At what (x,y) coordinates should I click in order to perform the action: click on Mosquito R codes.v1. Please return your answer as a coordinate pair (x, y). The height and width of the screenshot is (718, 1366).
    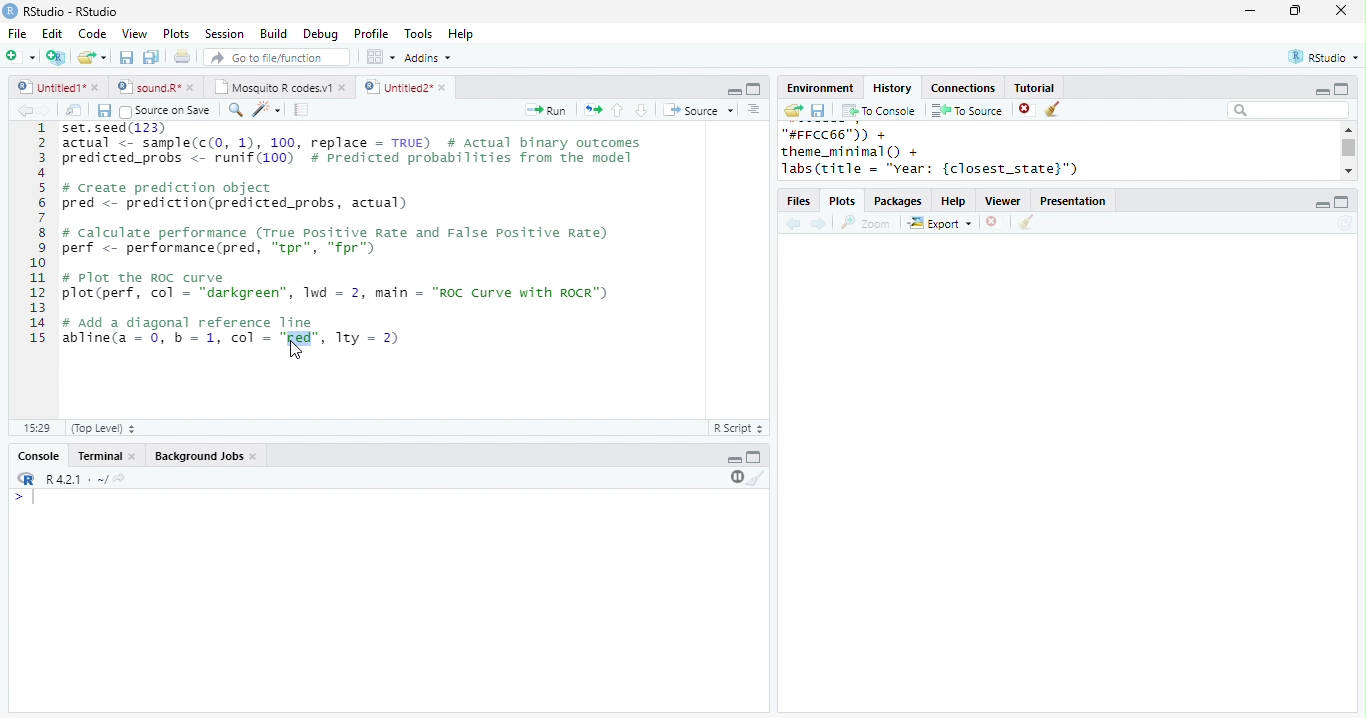
    Looking at the image, I should click on (273, 87).